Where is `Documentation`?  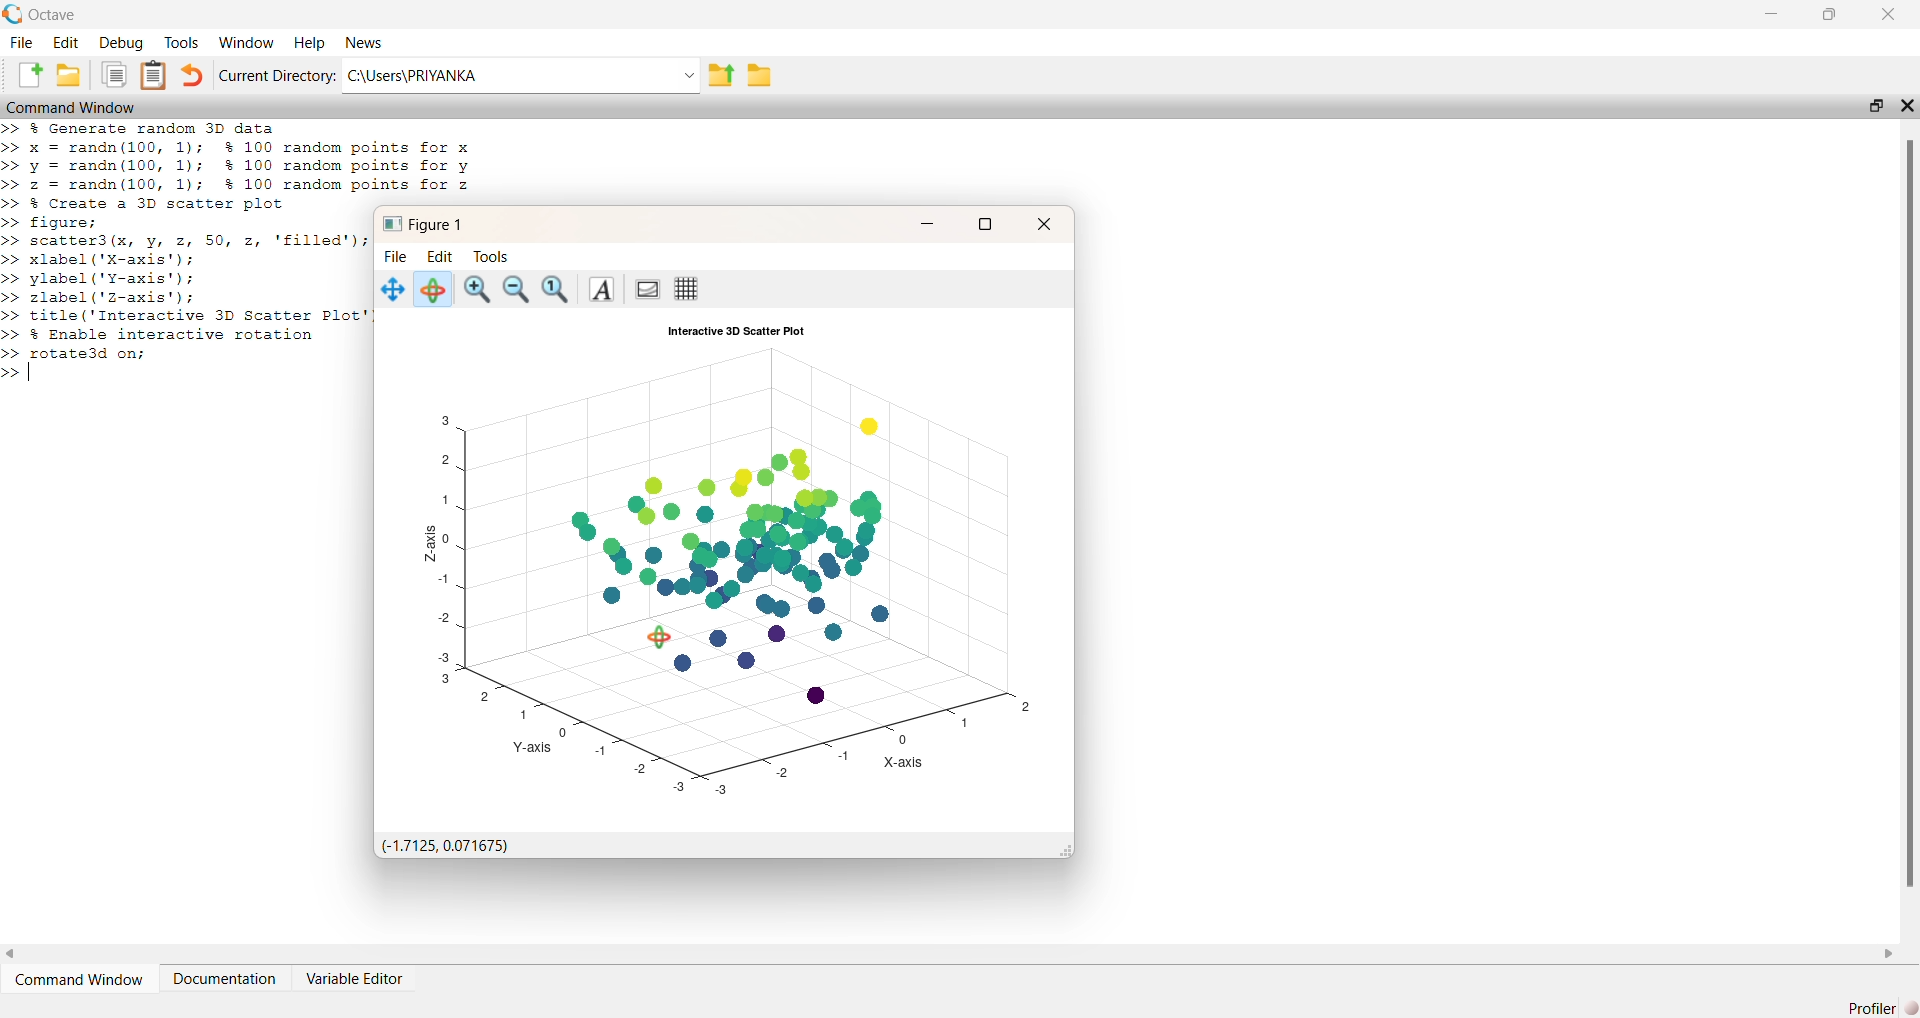
Documentation is located at coordinates (224, 979).